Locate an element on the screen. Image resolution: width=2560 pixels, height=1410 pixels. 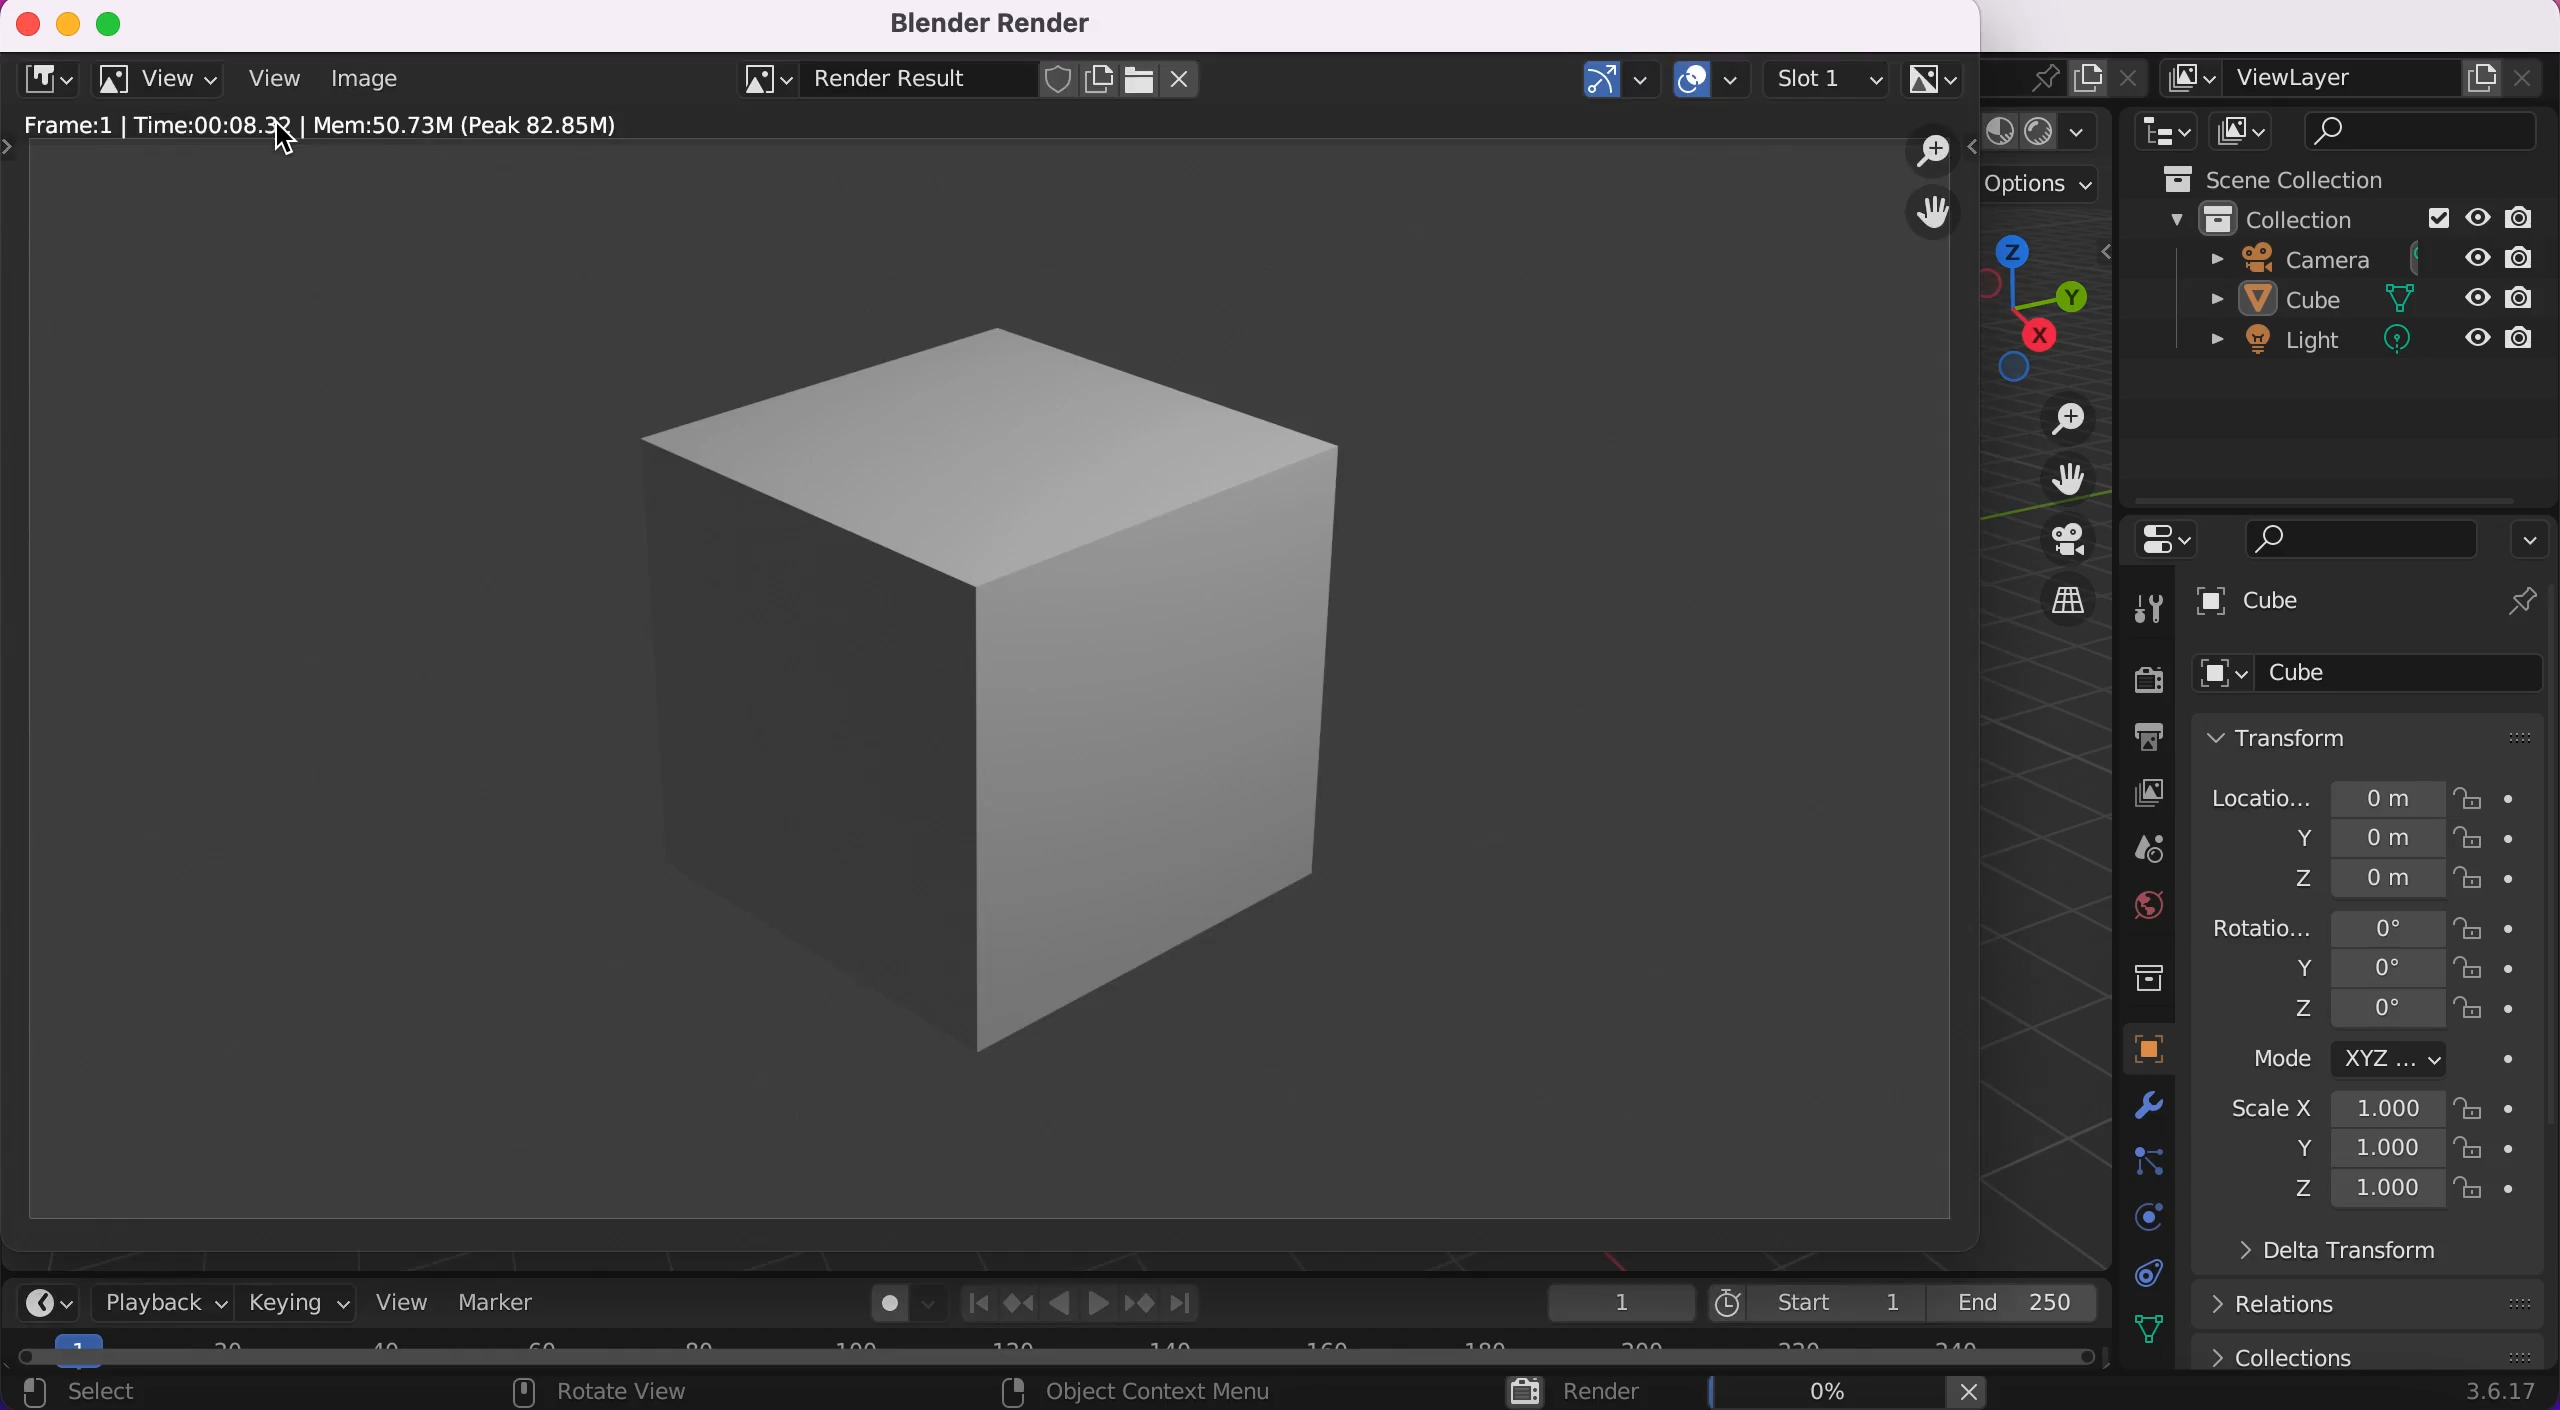
Exclude from view layer is located at coordinates (2436, 221).